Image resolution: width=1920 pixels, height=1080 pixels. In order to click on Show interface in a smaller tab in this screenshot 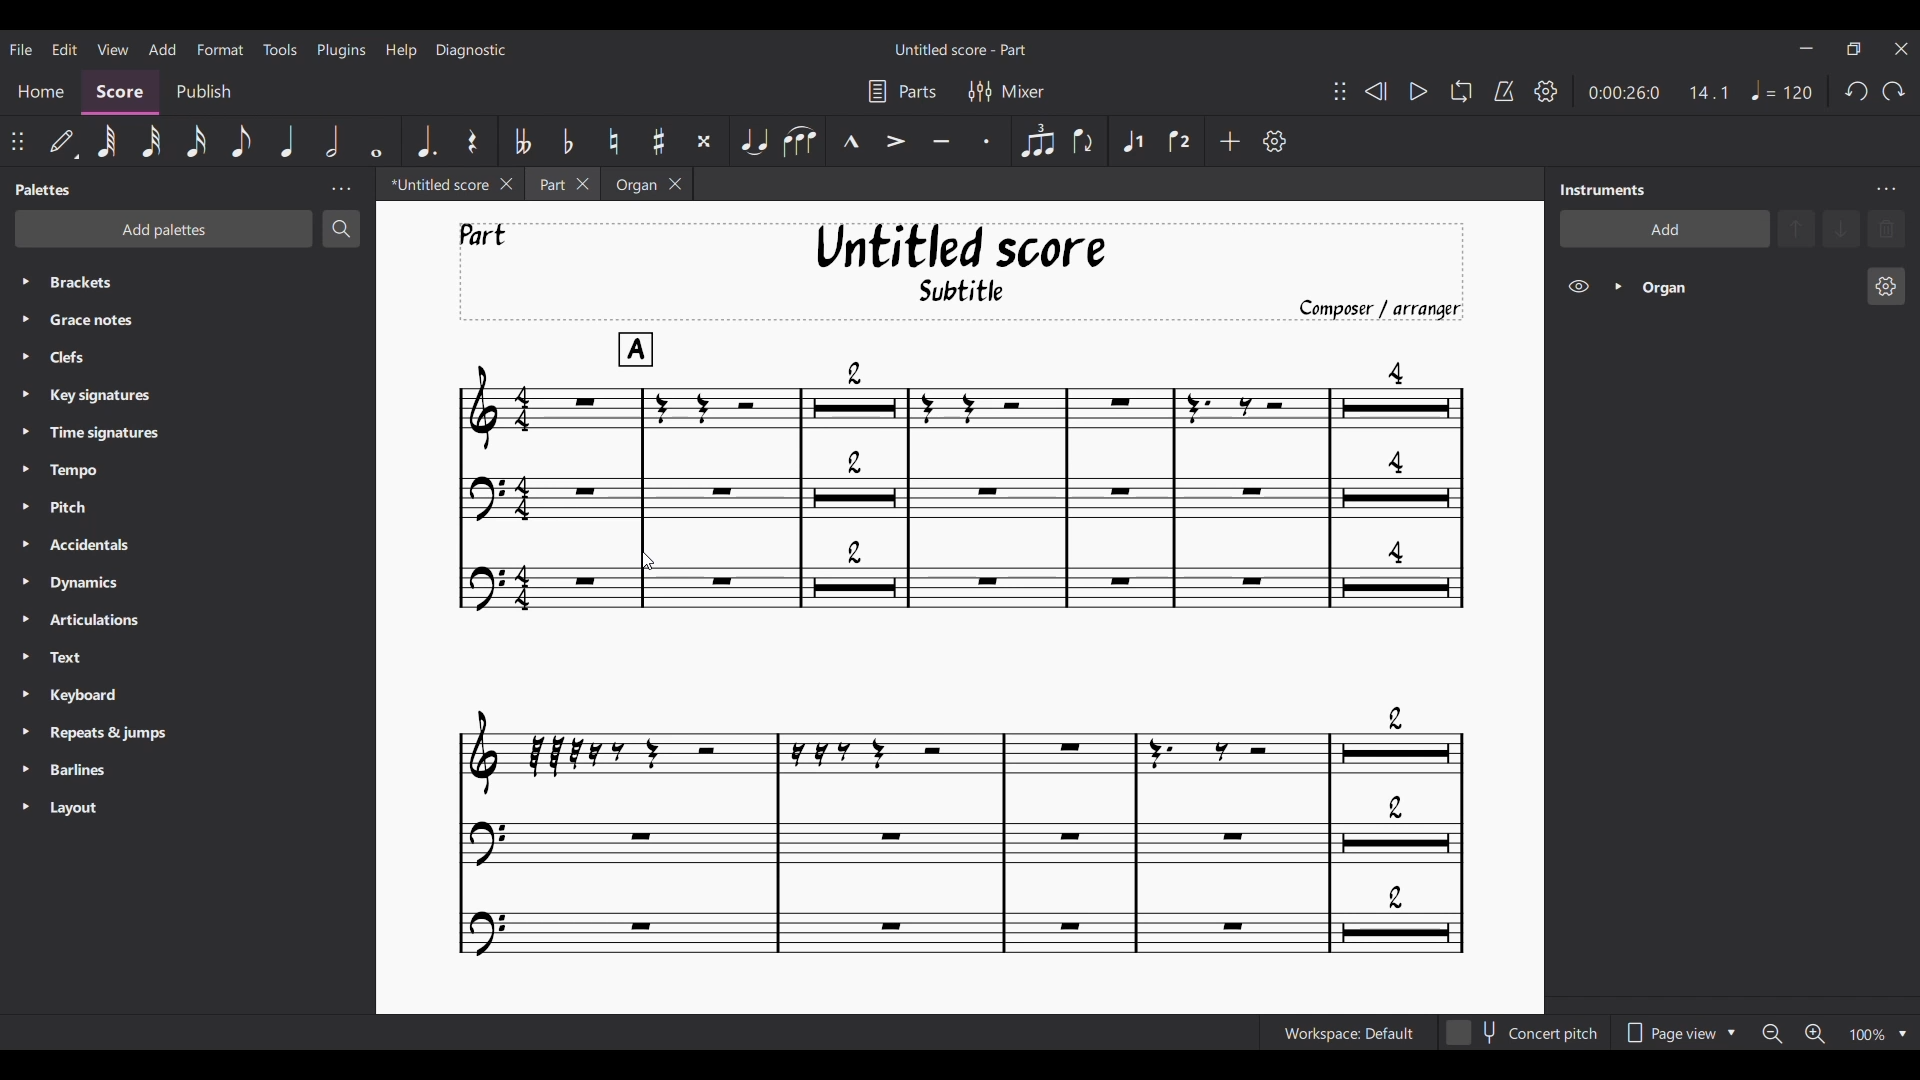, I will do `click(1854, 48)`.